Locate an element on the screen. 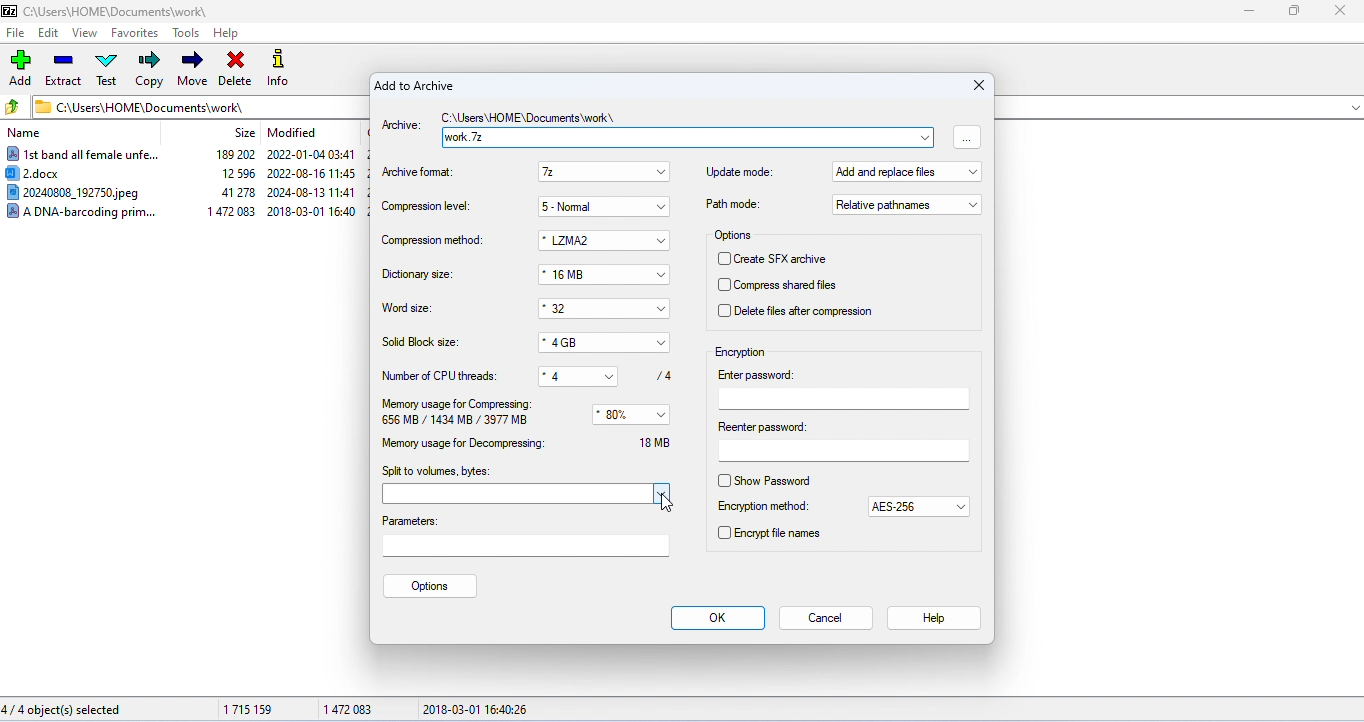 The width and height of the screenshot is (1364, 722). close is located at coordinates (1338, 11).